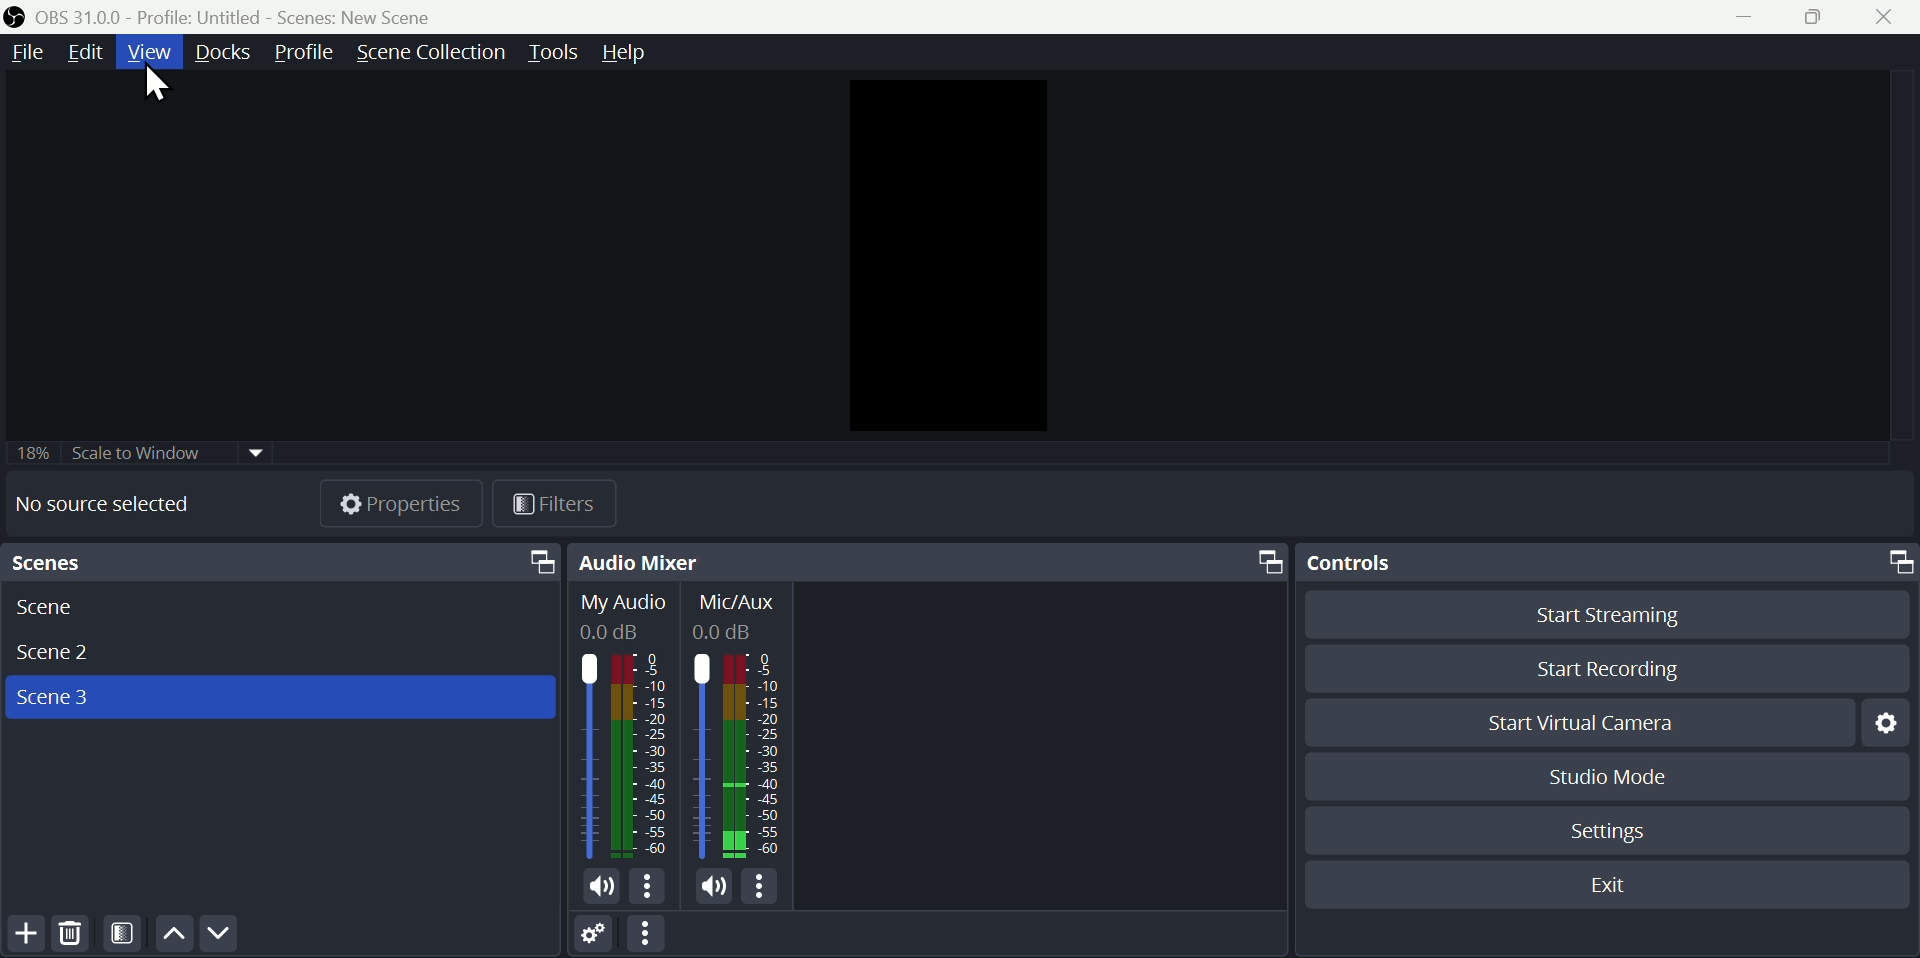  I want to click on Filter, so click(561, 502).